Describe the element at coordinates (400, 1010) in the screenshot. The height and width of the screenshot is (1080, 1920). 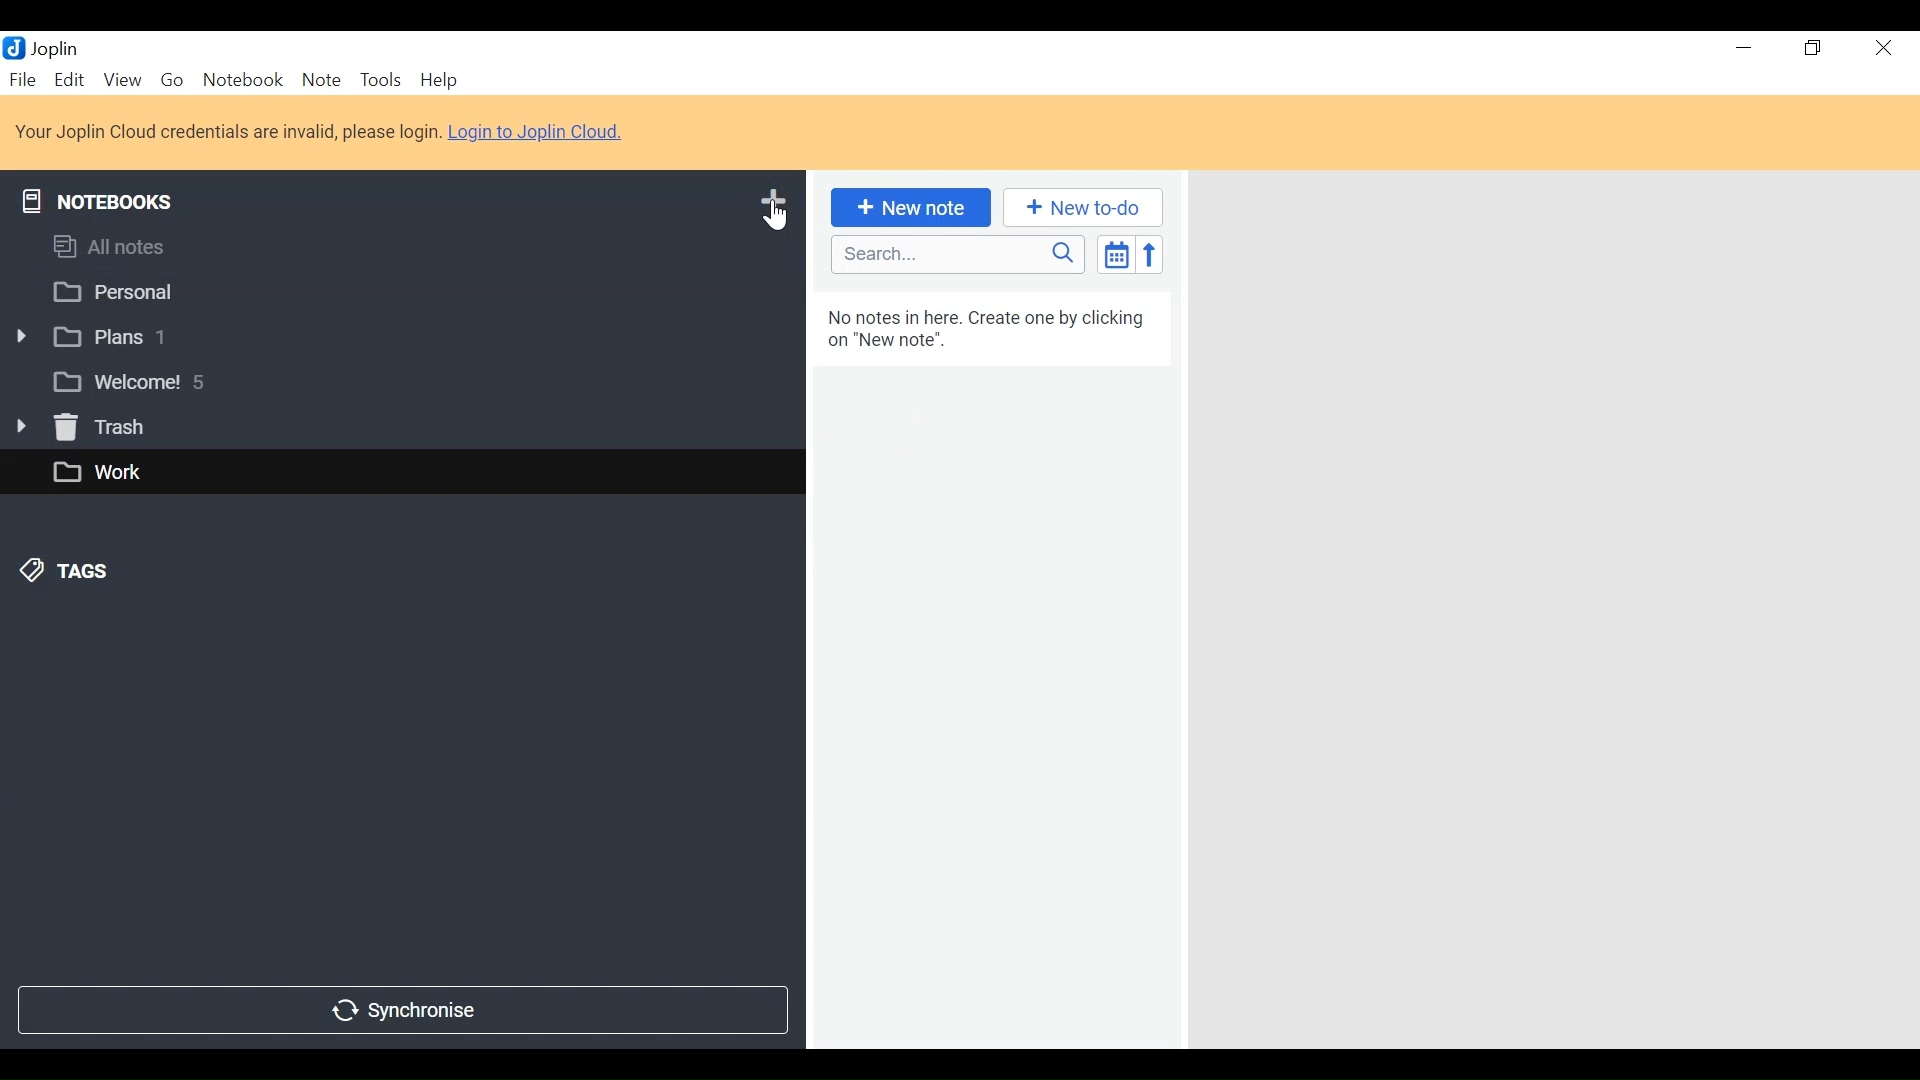
I see `Synchronize` at that location.